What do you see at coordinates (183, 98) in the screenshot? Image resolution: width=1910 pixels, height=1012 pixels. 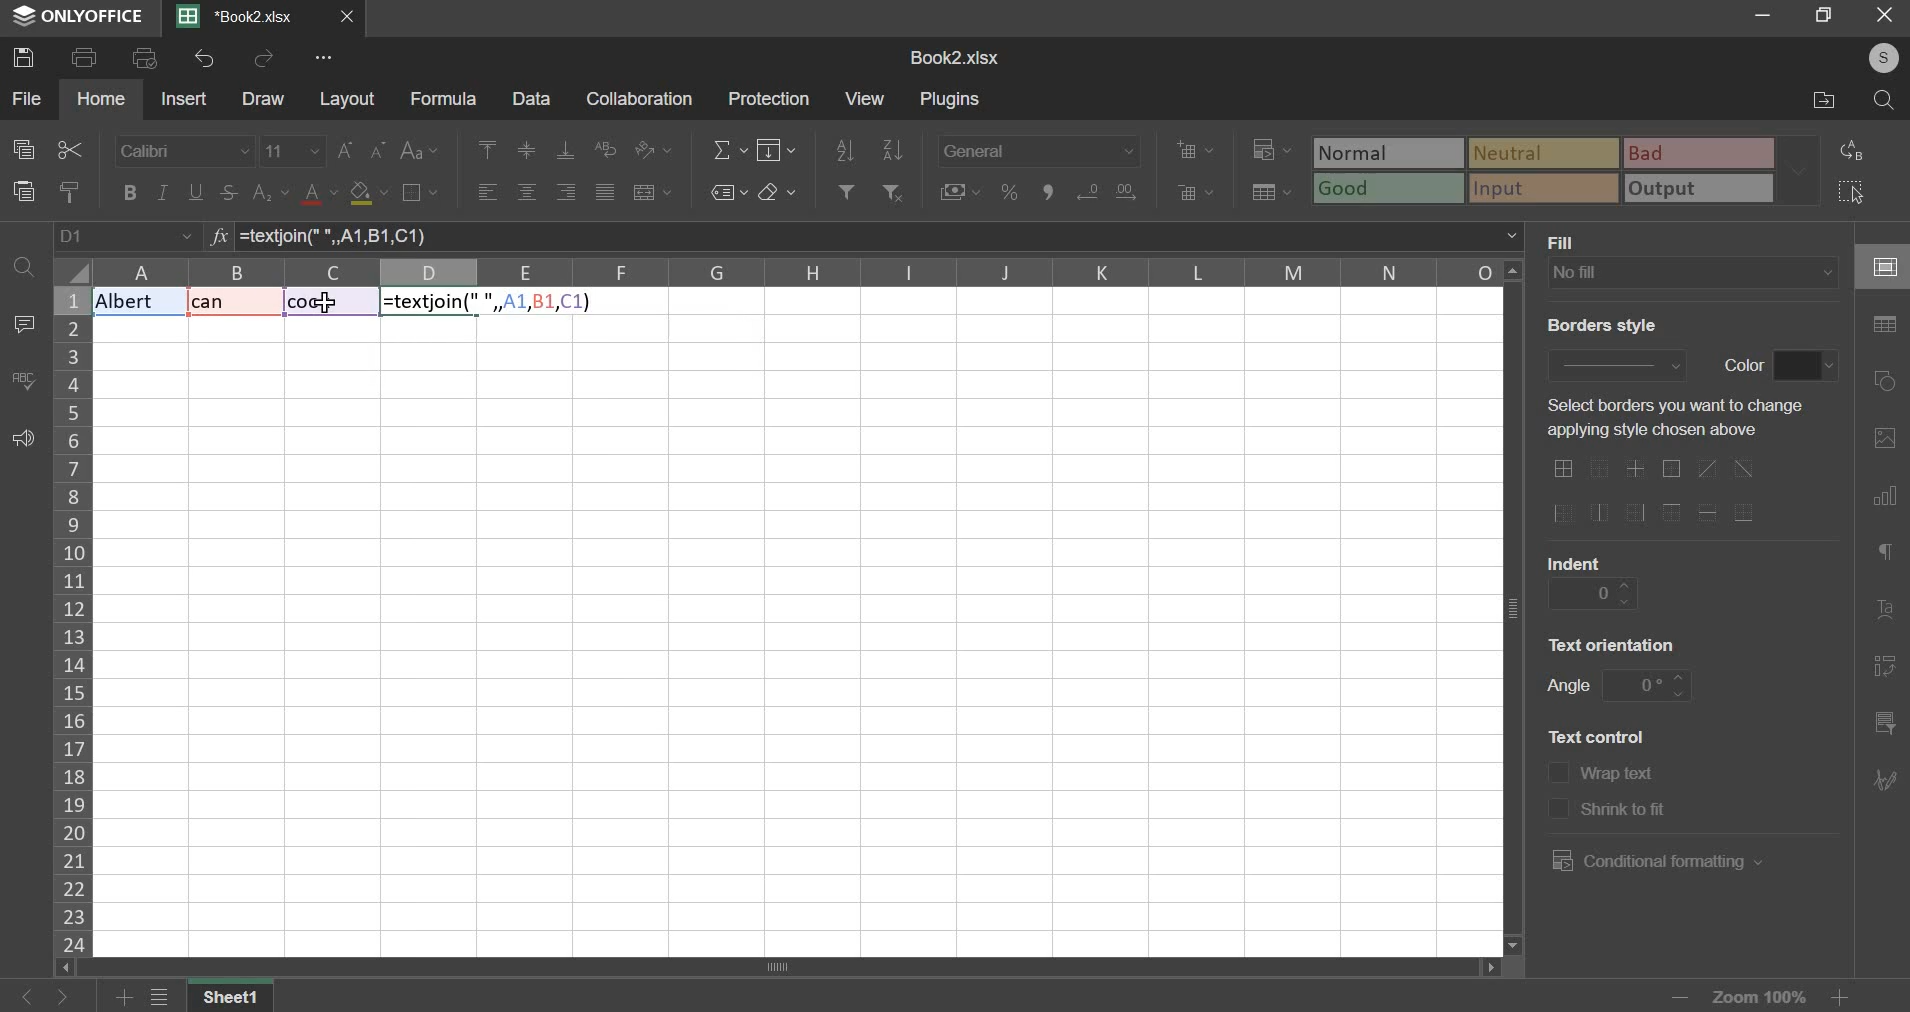 I see `insert` at bounding box center [183, 98].